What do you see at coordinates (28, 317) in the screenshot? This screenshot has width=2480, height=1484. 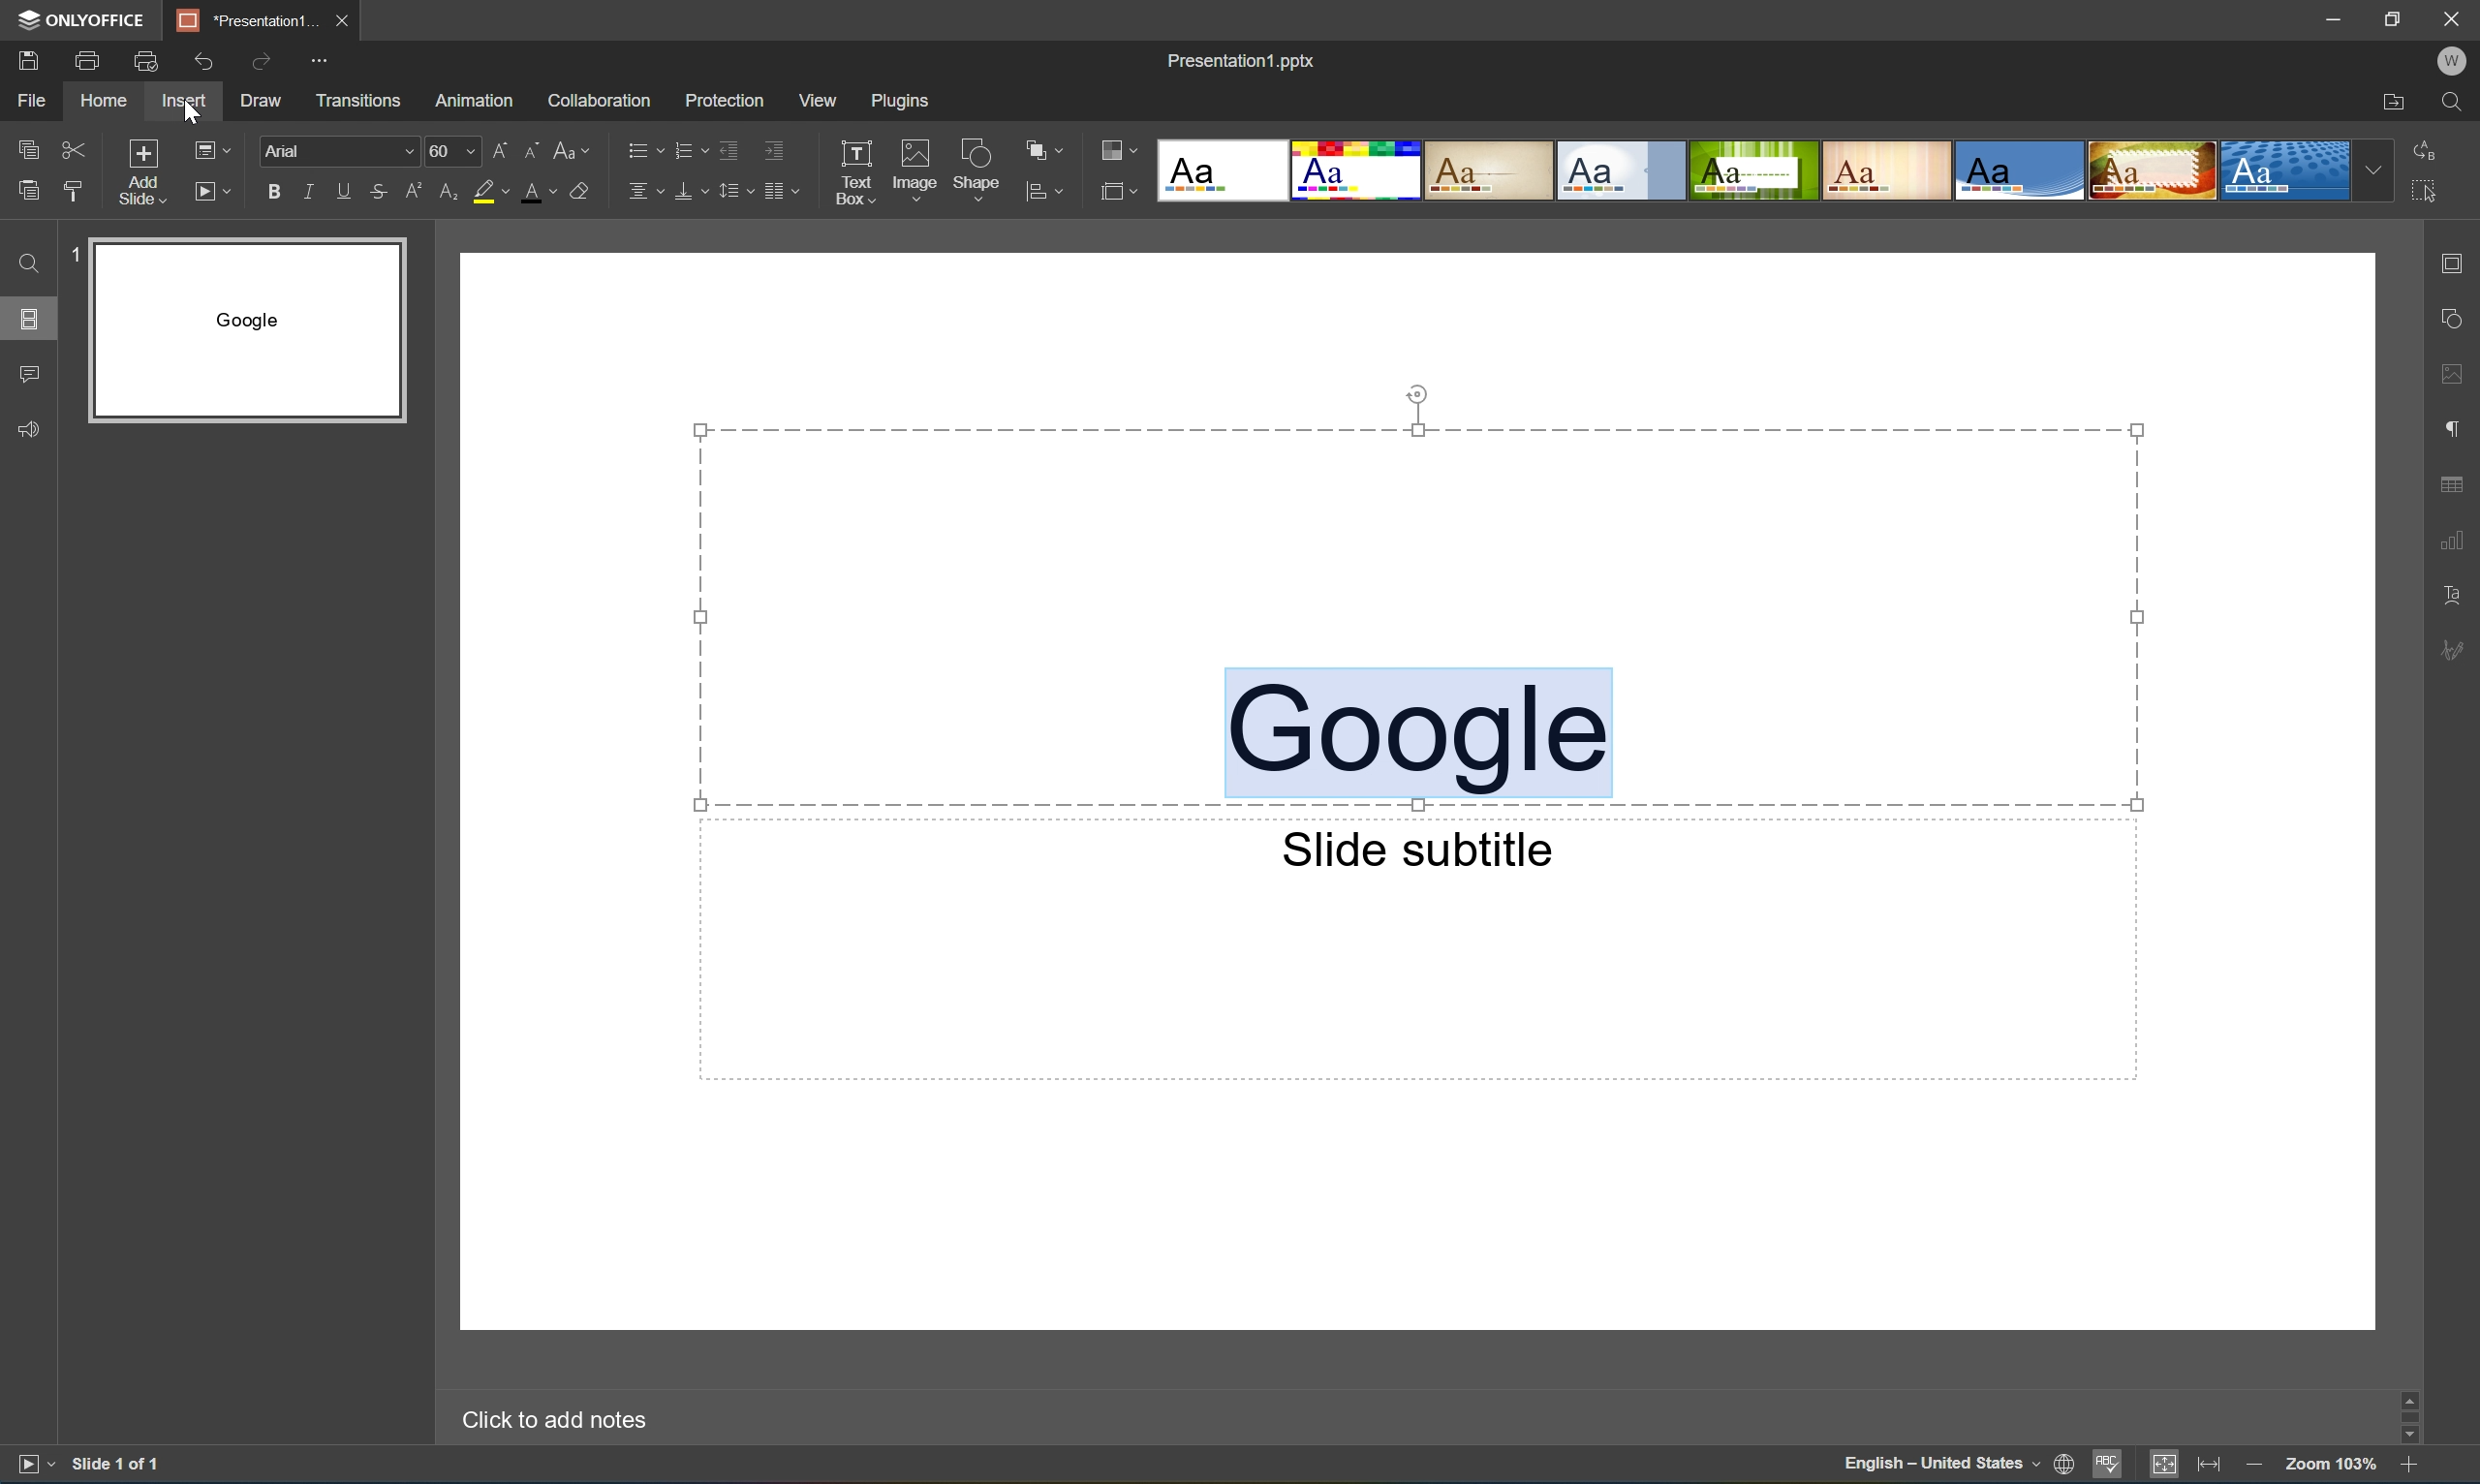 I see `Slides` at bounding box center [28, 317].